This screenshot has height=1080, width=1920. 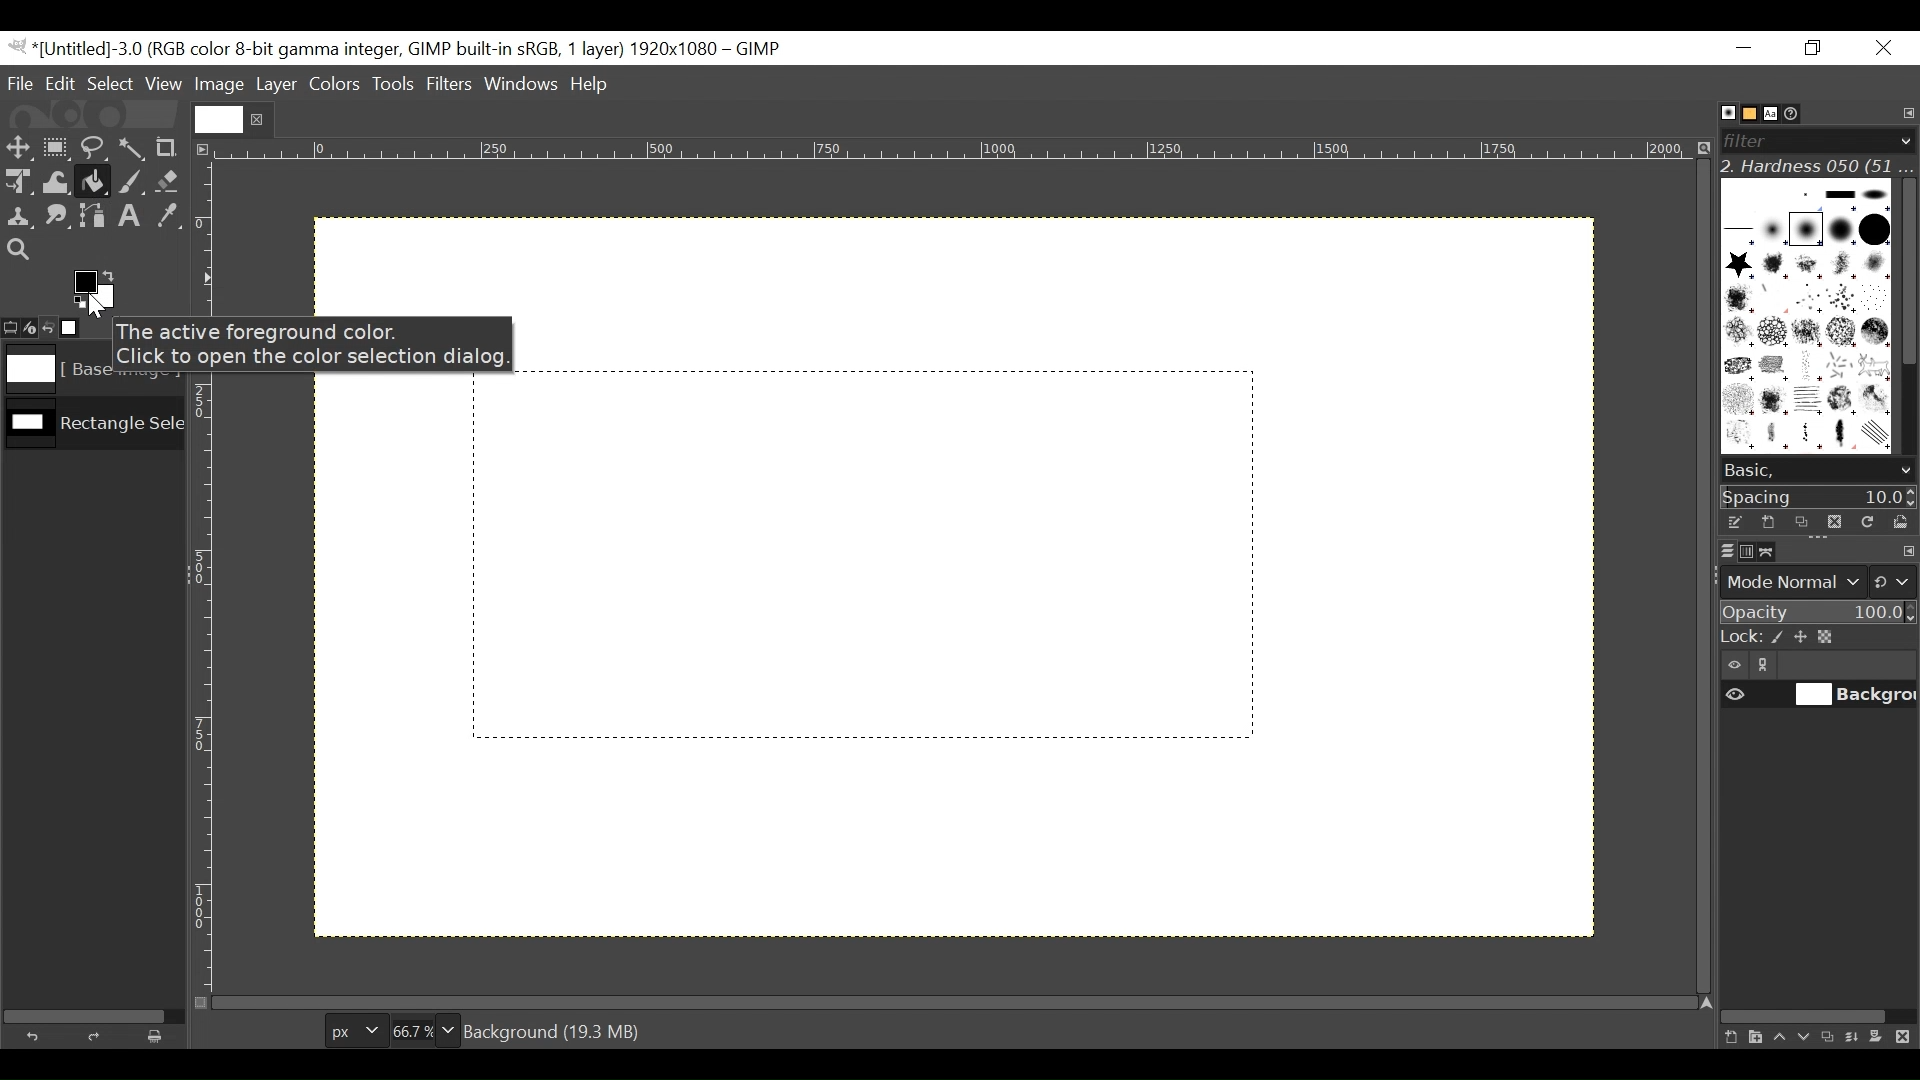 I want to click on Undo last action, so click(x=49, y=327).